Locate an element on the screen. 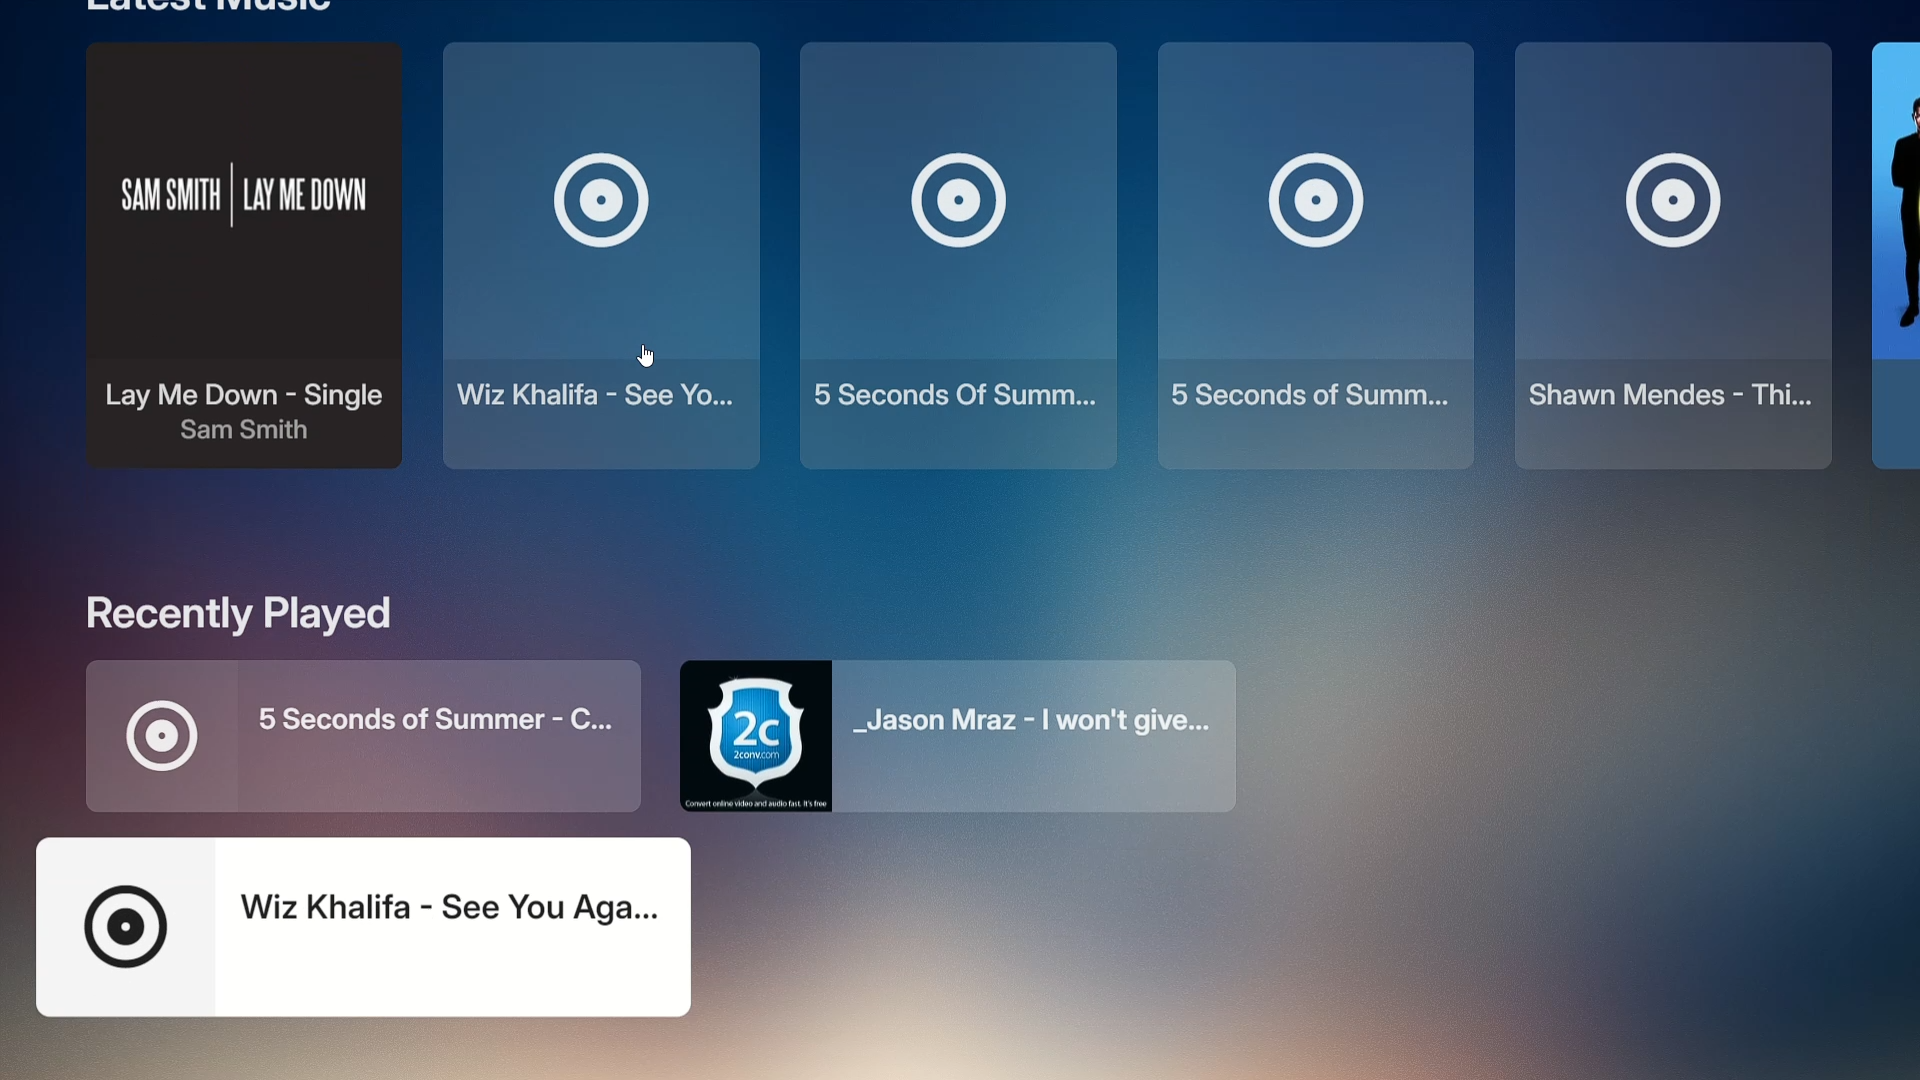 The image size is (1920, 1080). Sam Smith is located at coordinates (240, 289).